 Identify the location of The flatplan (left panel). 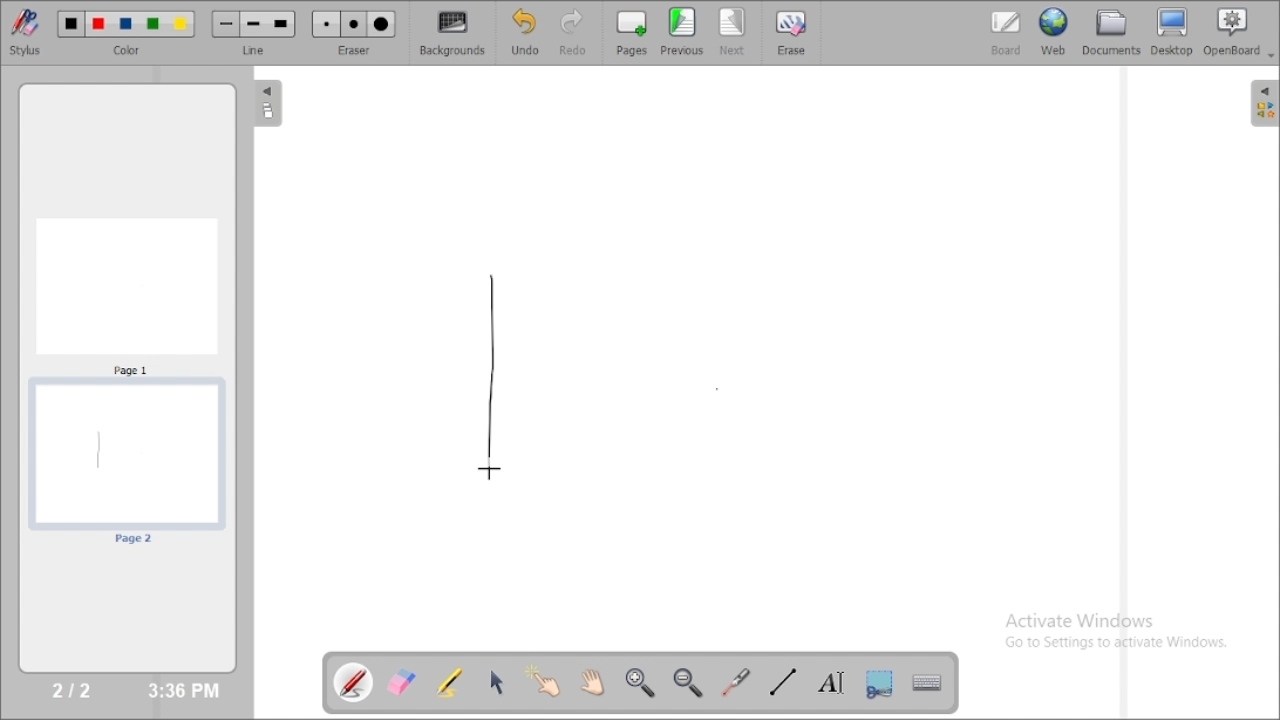
(266, 105).